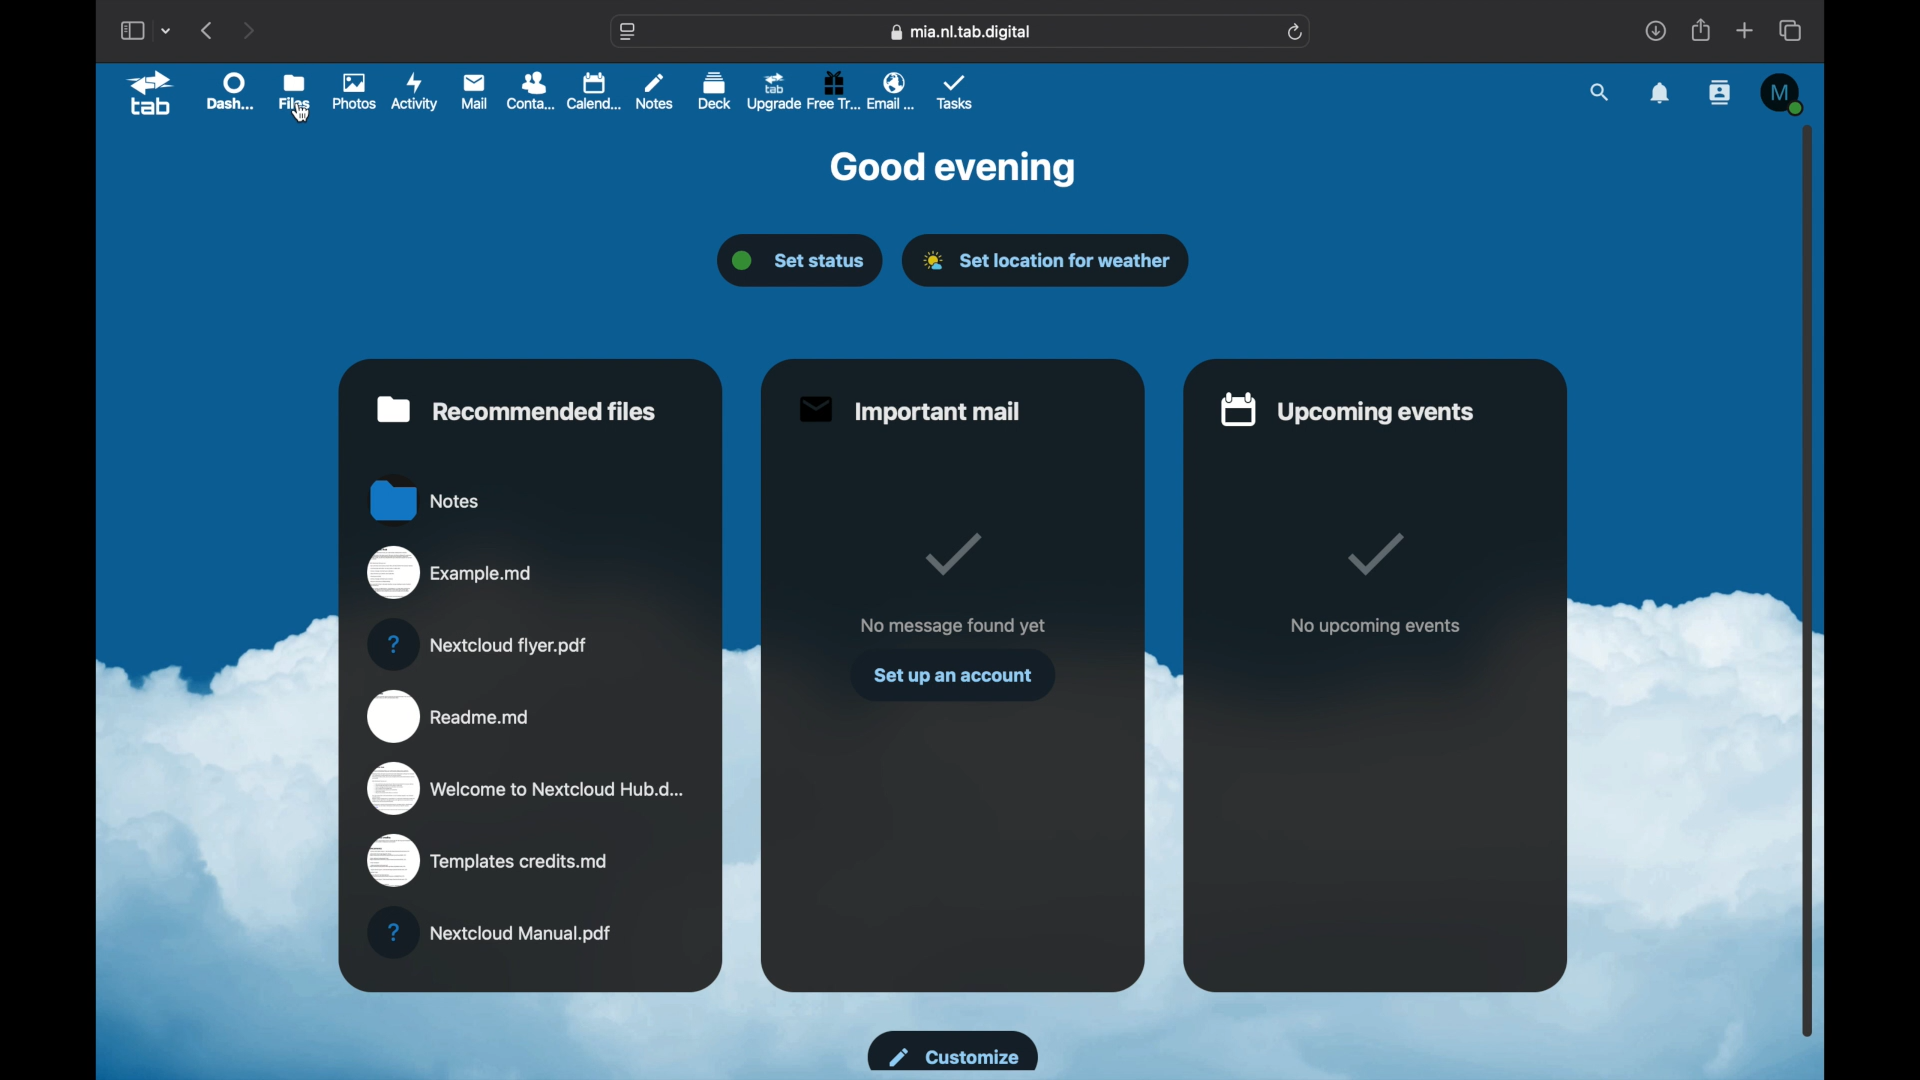 The image size is (1920, 1080). I want to click on scroll box, so click(1808, 580).